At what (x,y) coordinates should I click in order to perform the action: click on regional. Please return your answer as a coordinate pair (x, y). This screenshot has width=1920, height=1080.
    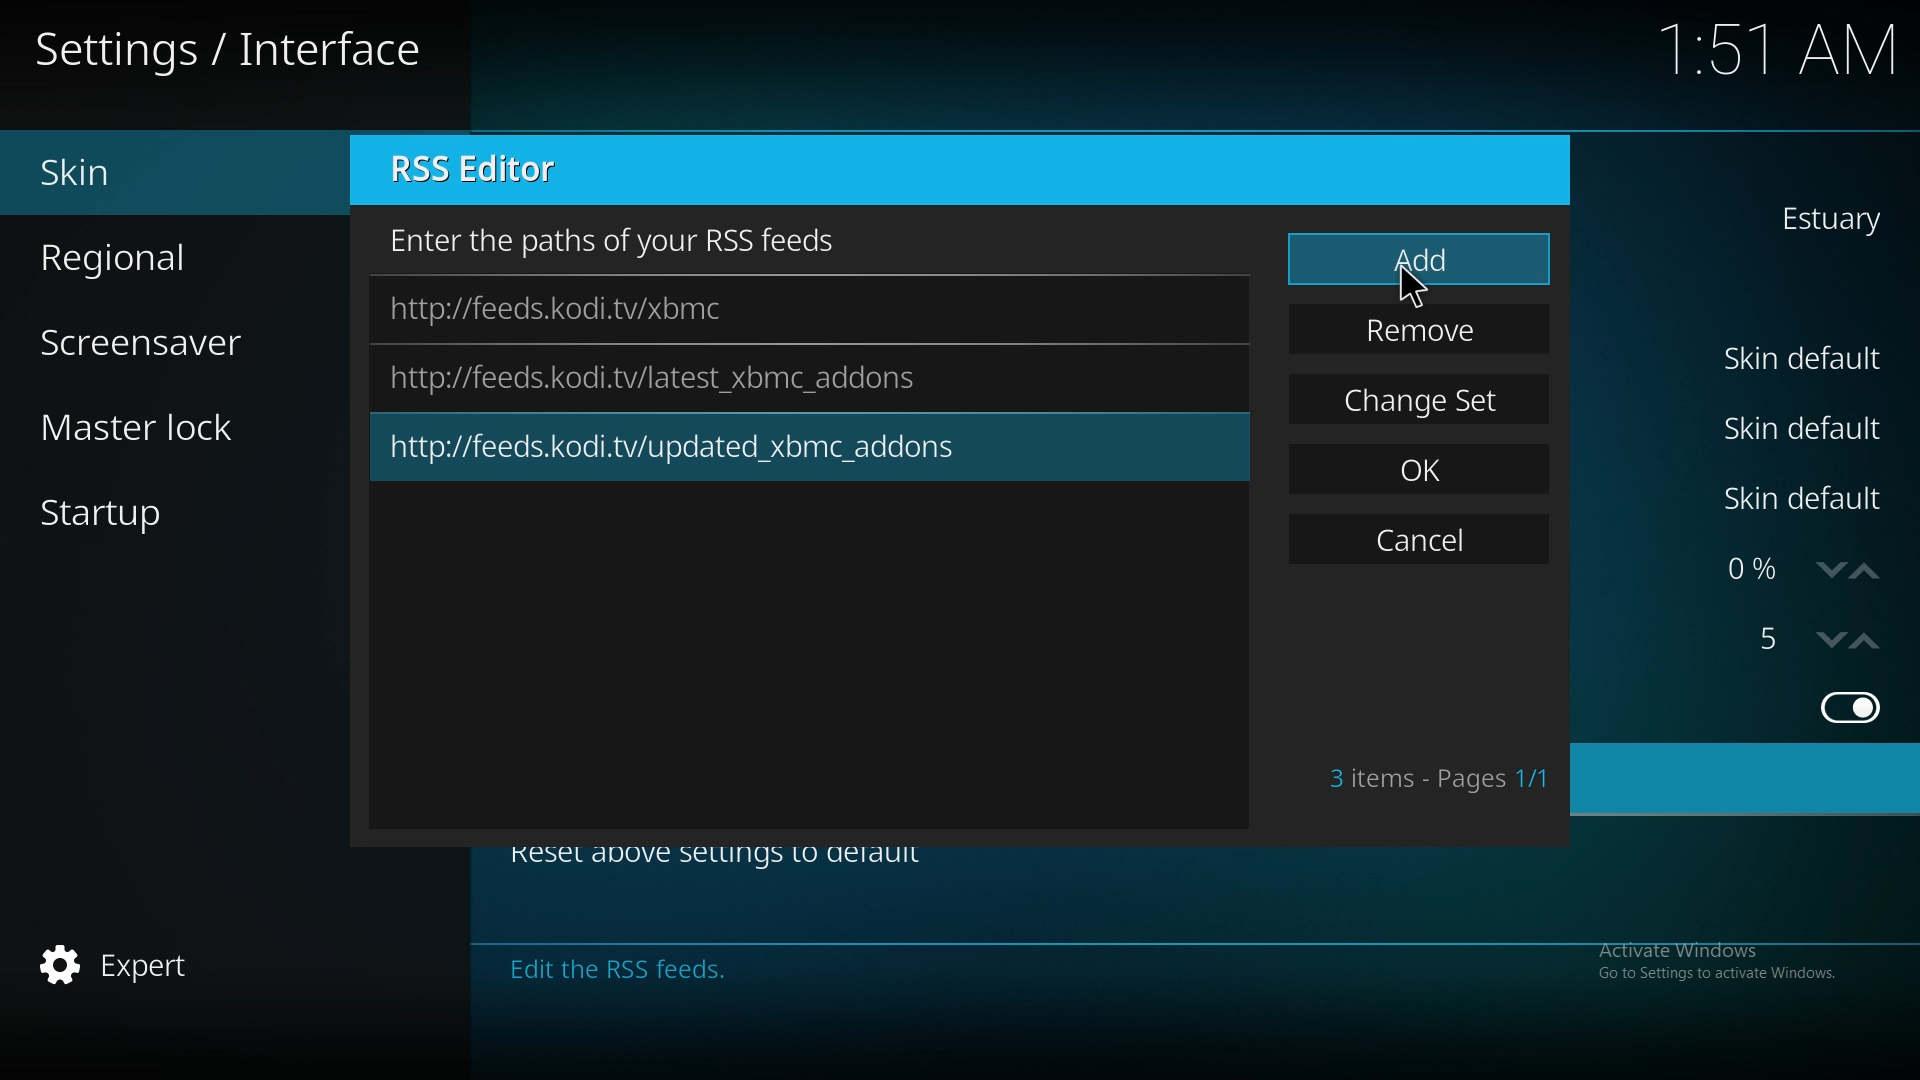
    Looking at the image, I should click on (151, 254).